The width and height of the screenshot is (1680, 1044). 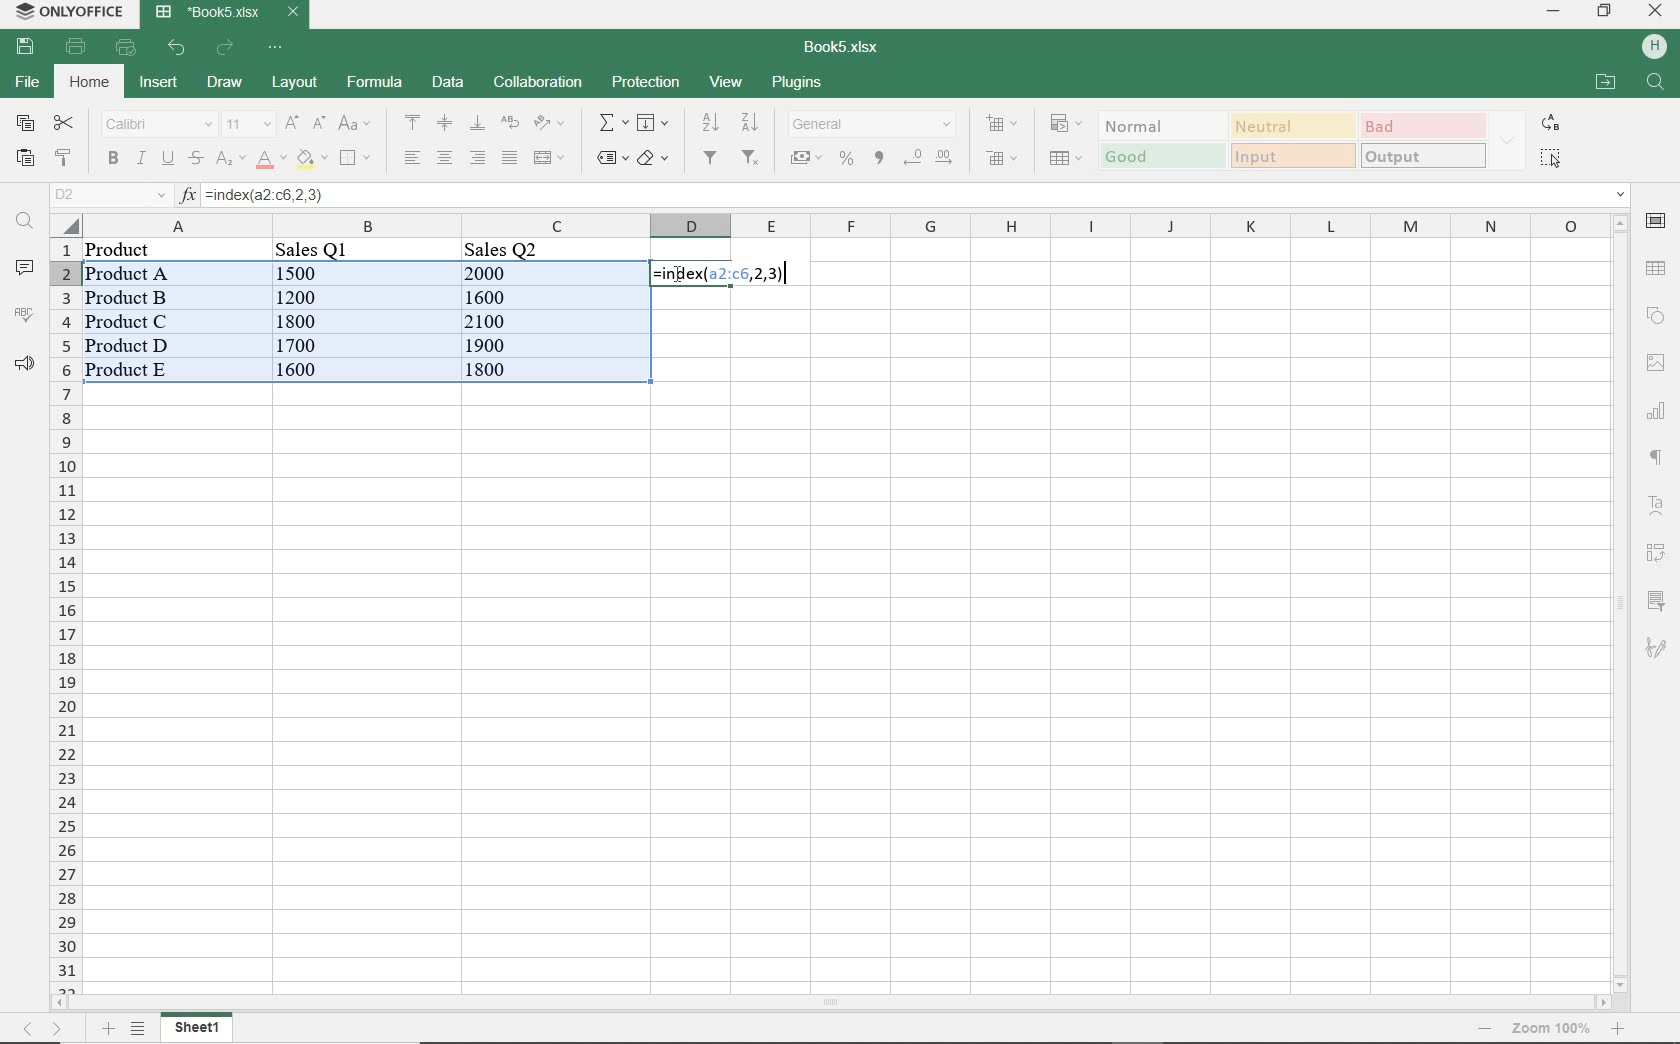 What do you see at coordinates (550, 160) in the screenshot?
I see `merge & center` at bounding box center [550, 160].